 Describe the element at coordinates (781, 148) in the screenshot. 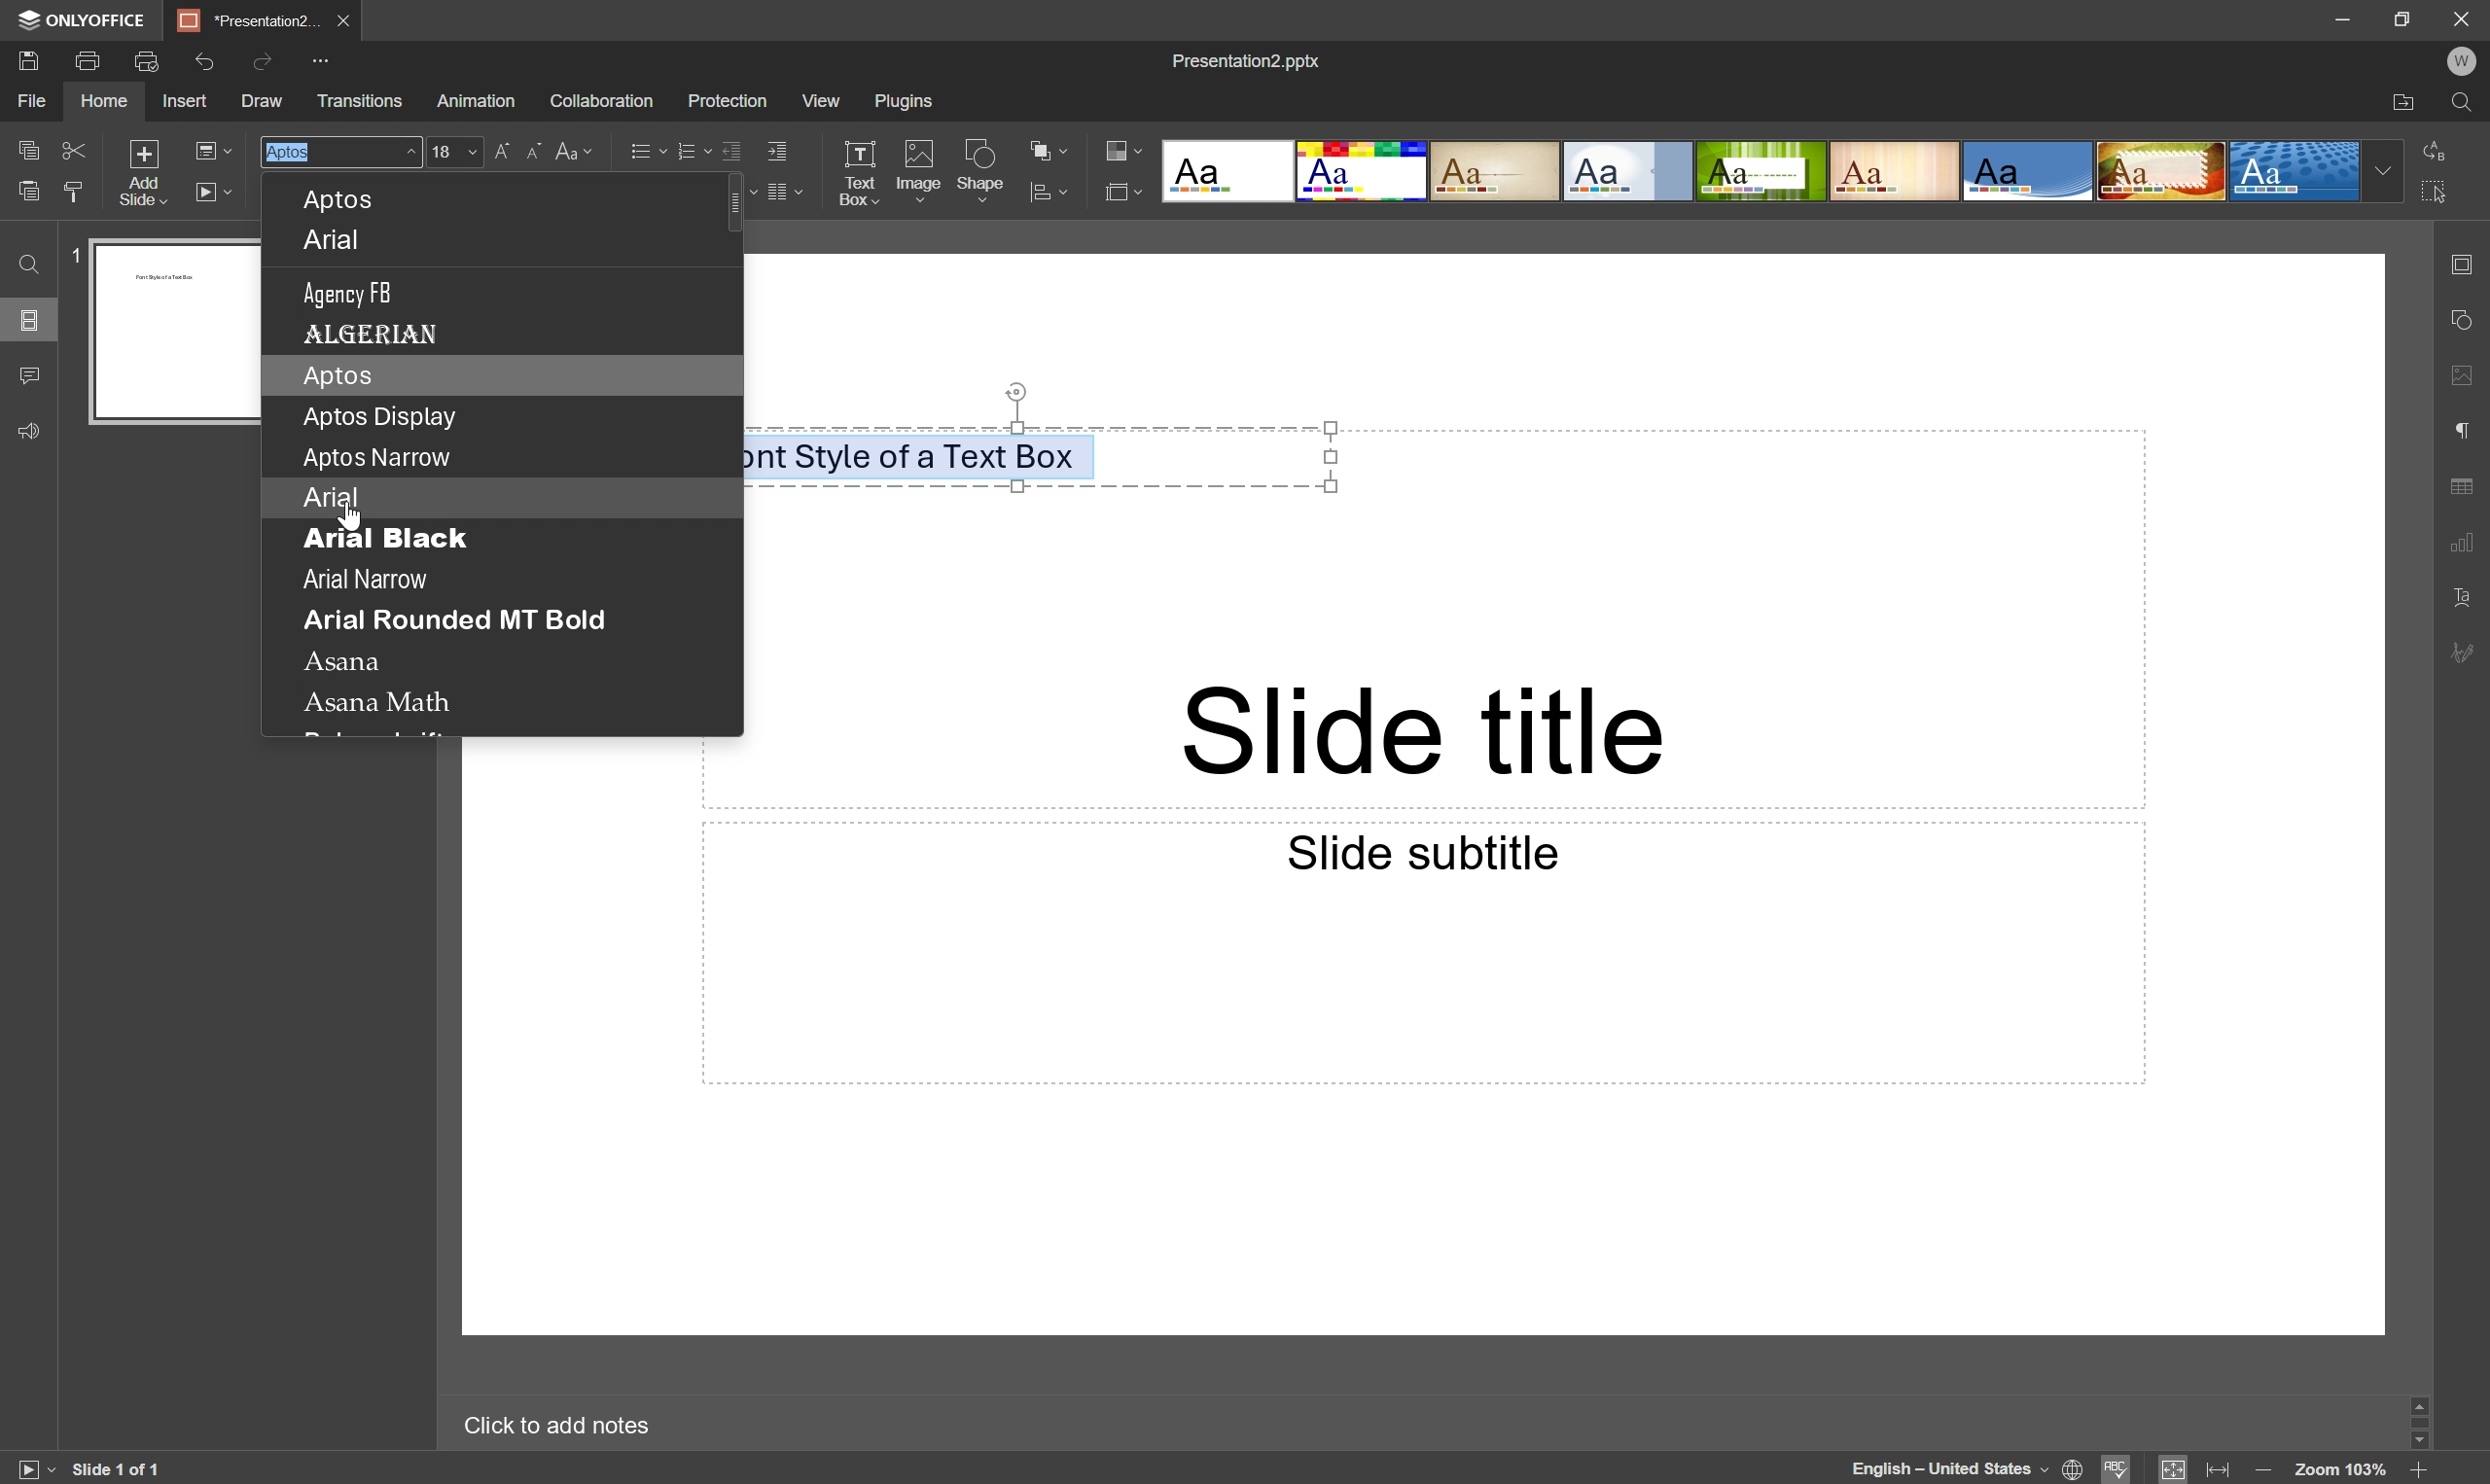

I see `Increase indent` at that location.